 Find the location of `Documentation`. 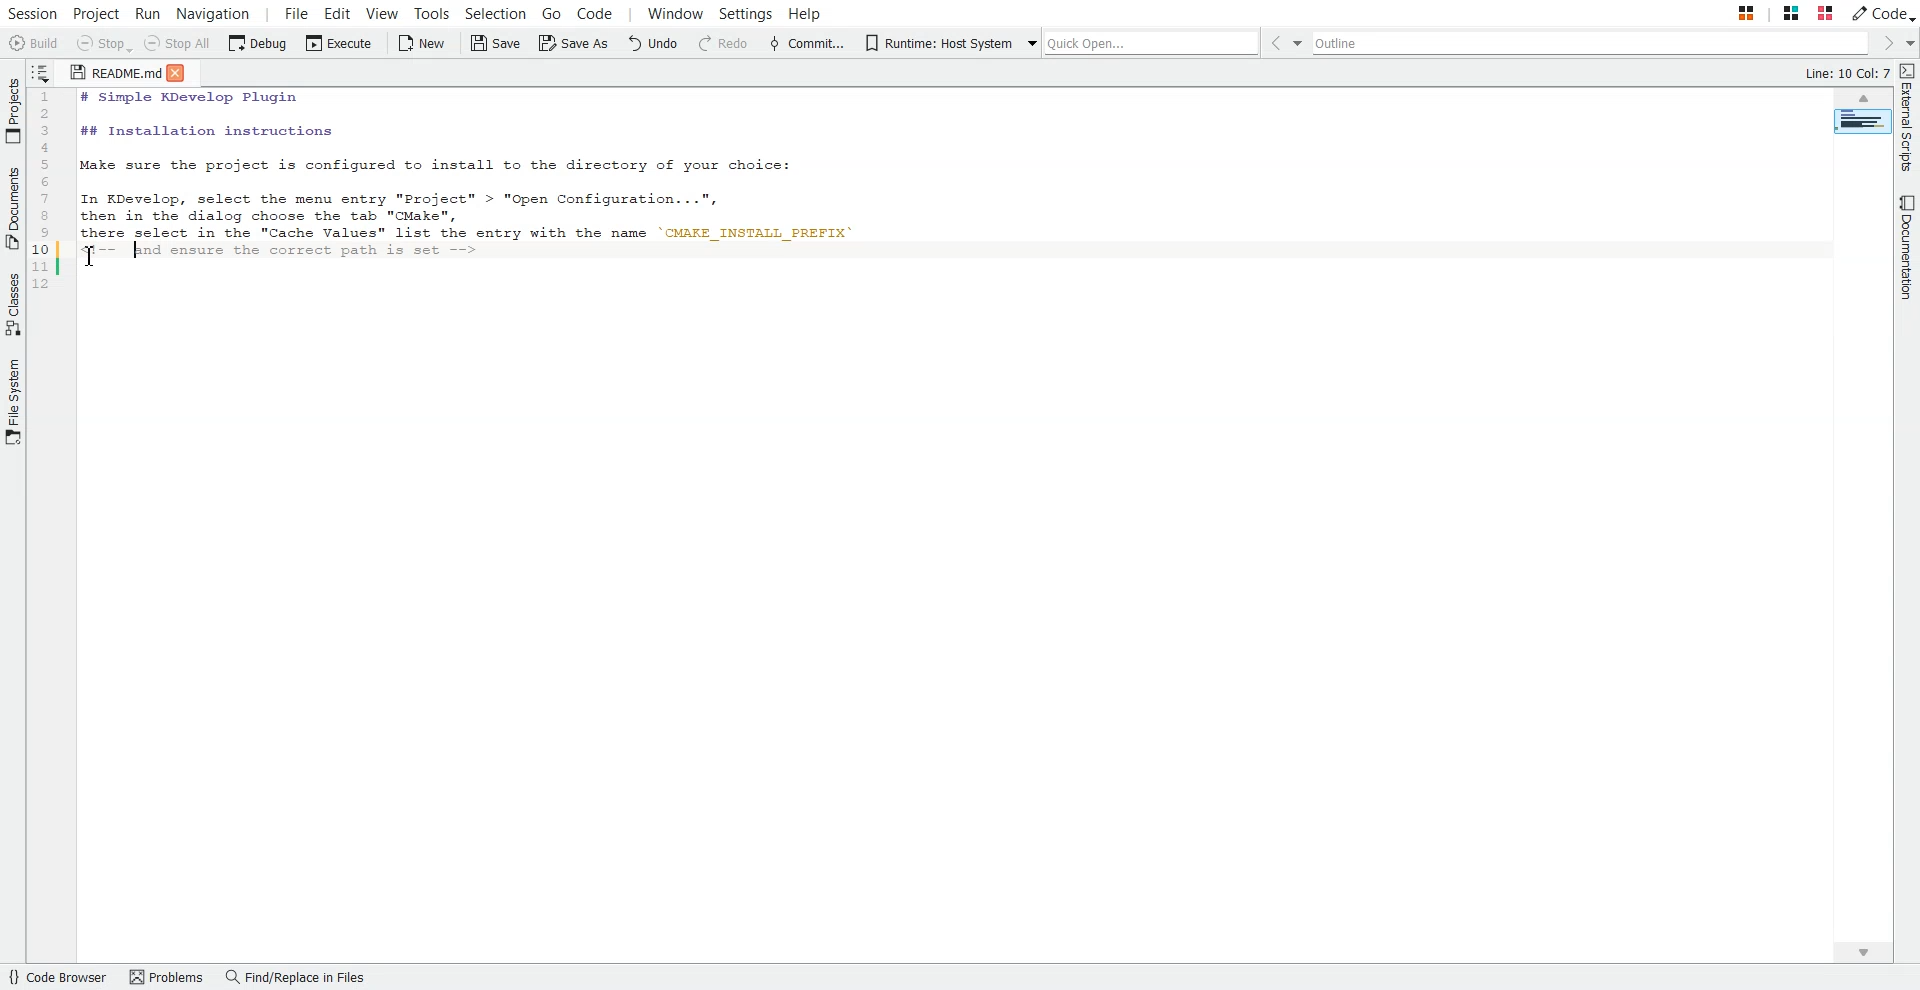

Documentation is located at coordinates (1908, 248).